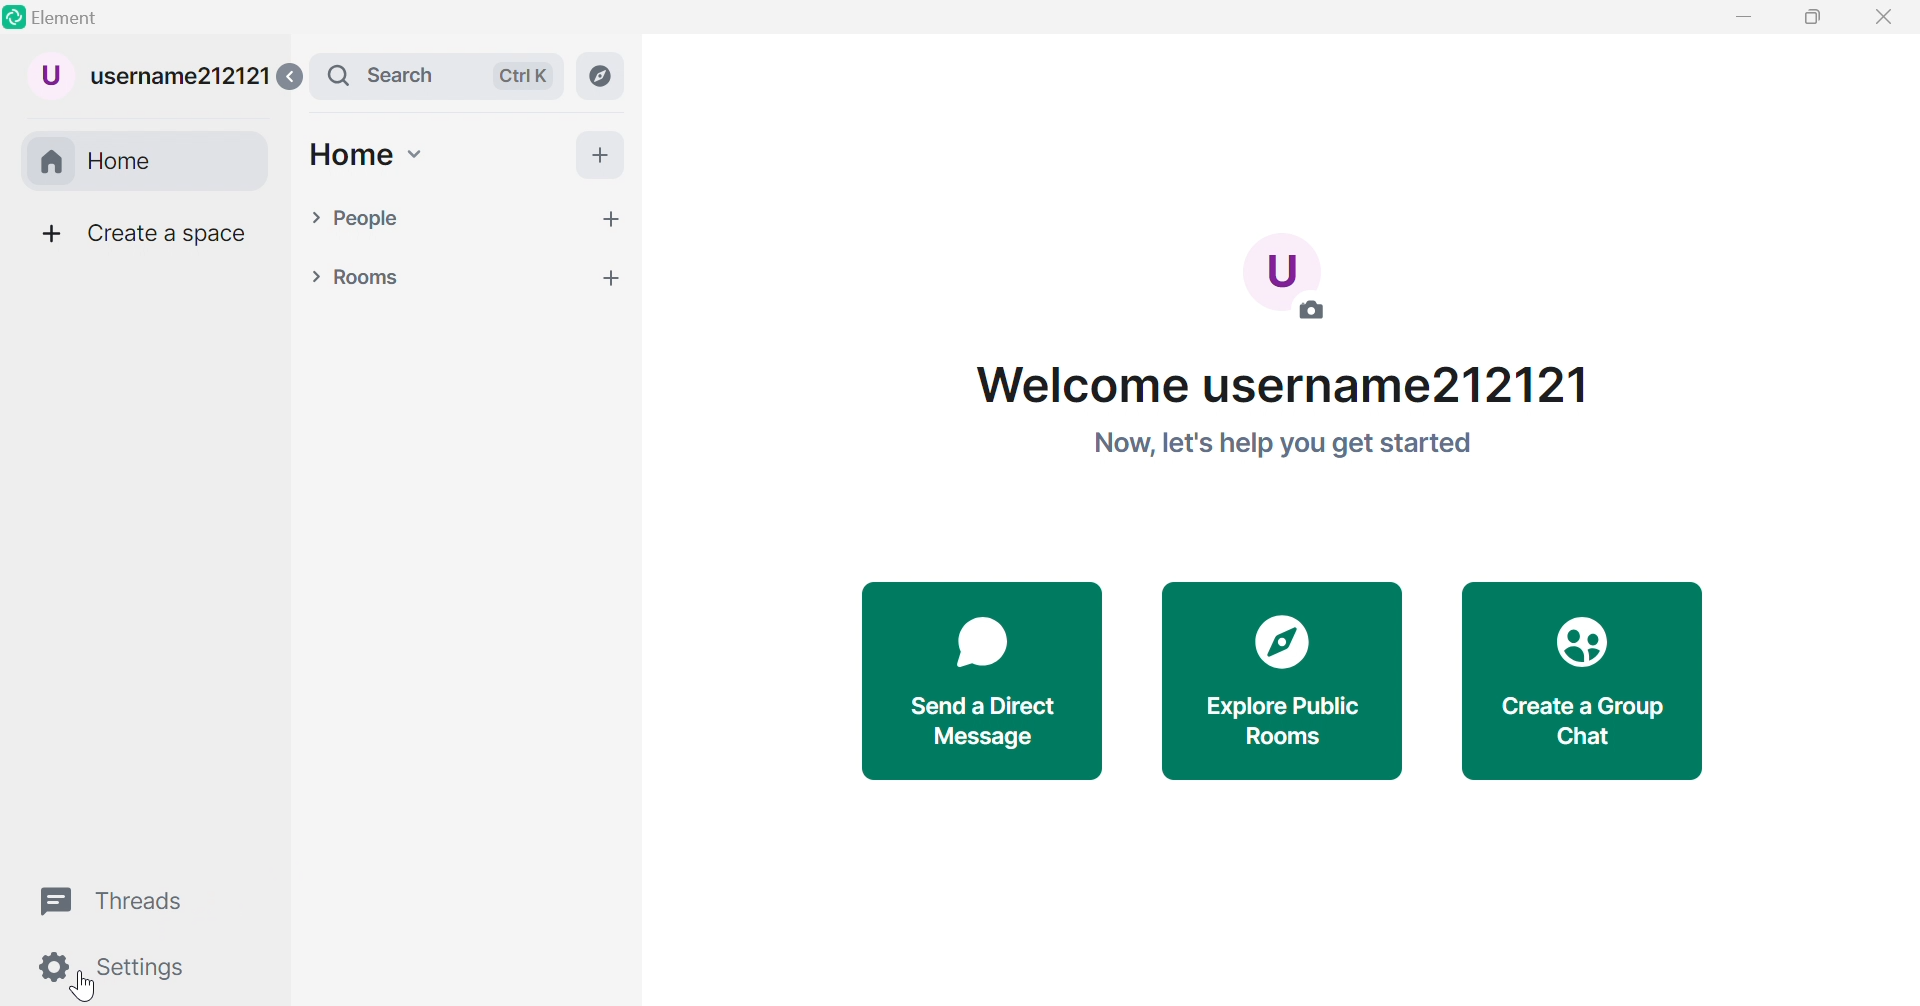 The height and width of the screenshot is (1006, 1920). Describe the element at coordinates (366, 157) in the screenshot. I see `Home` at that location.